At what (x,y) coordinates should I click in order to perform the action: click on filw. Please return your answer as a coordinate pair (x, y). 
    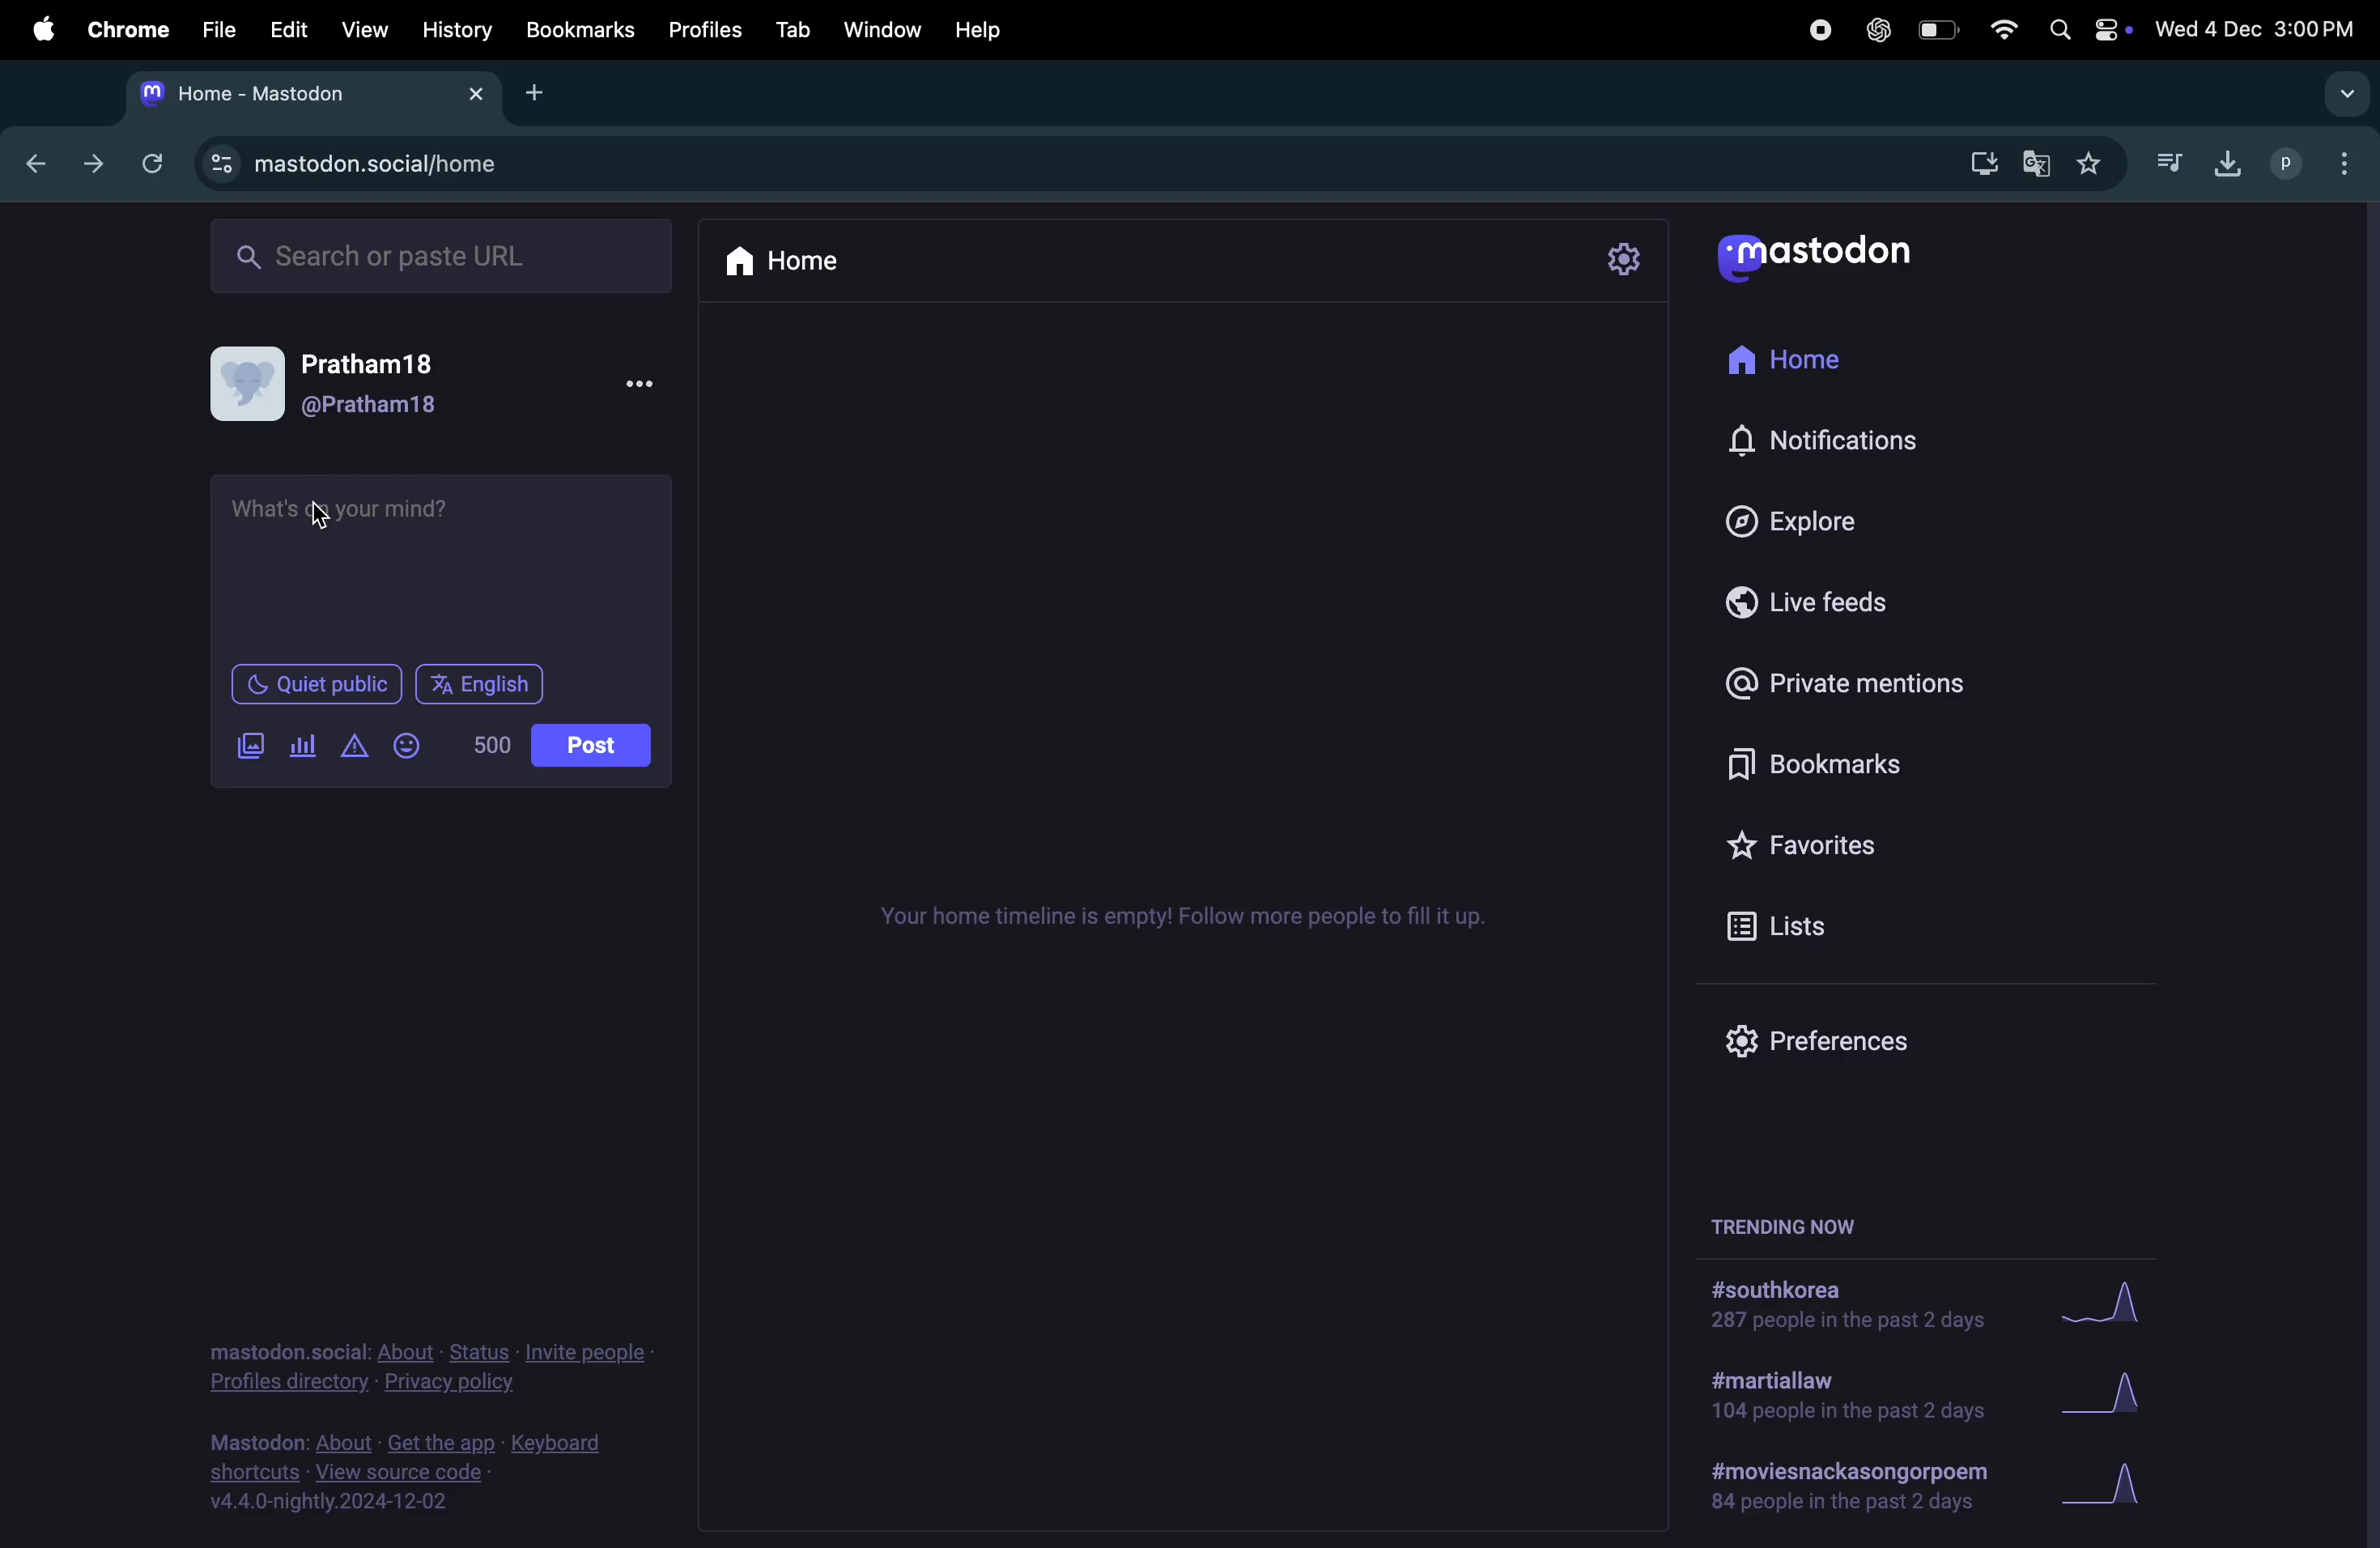
    Looking at the image, I should click on (212, 29).